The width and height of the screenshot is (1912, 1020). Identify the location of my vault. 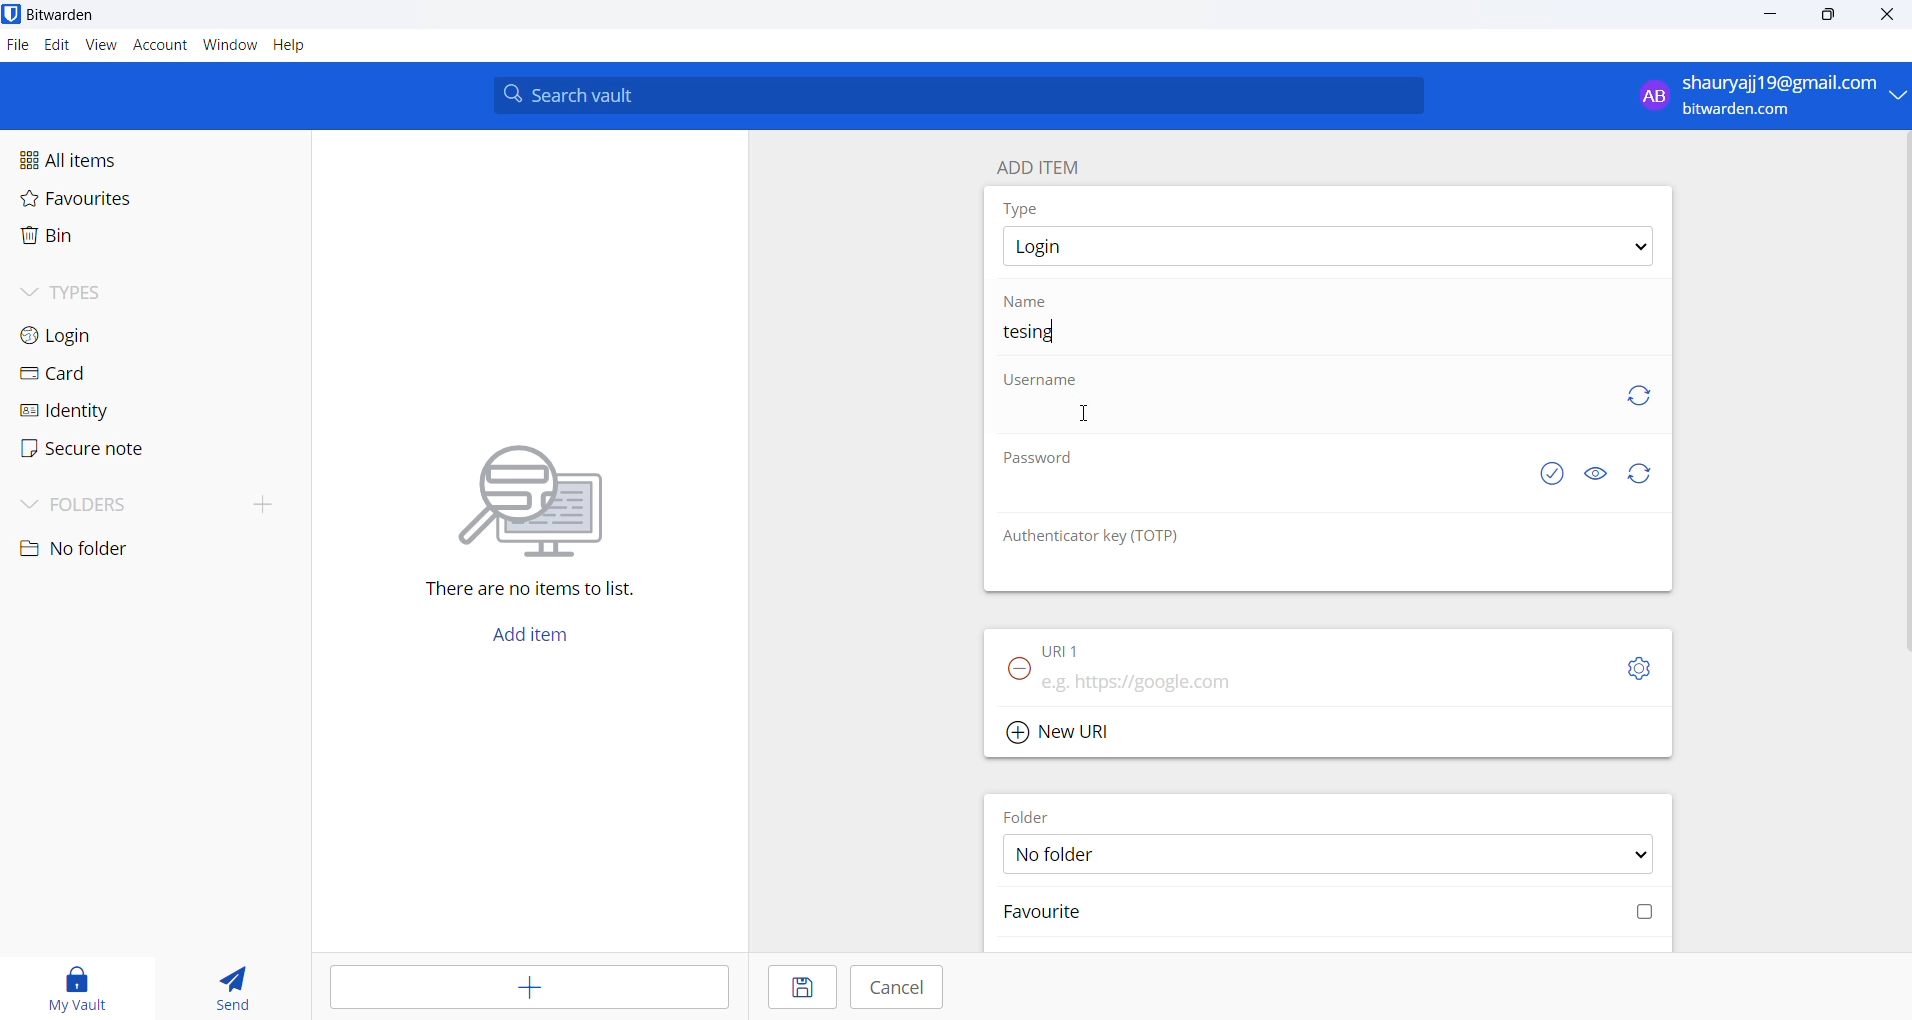
(81, 985).